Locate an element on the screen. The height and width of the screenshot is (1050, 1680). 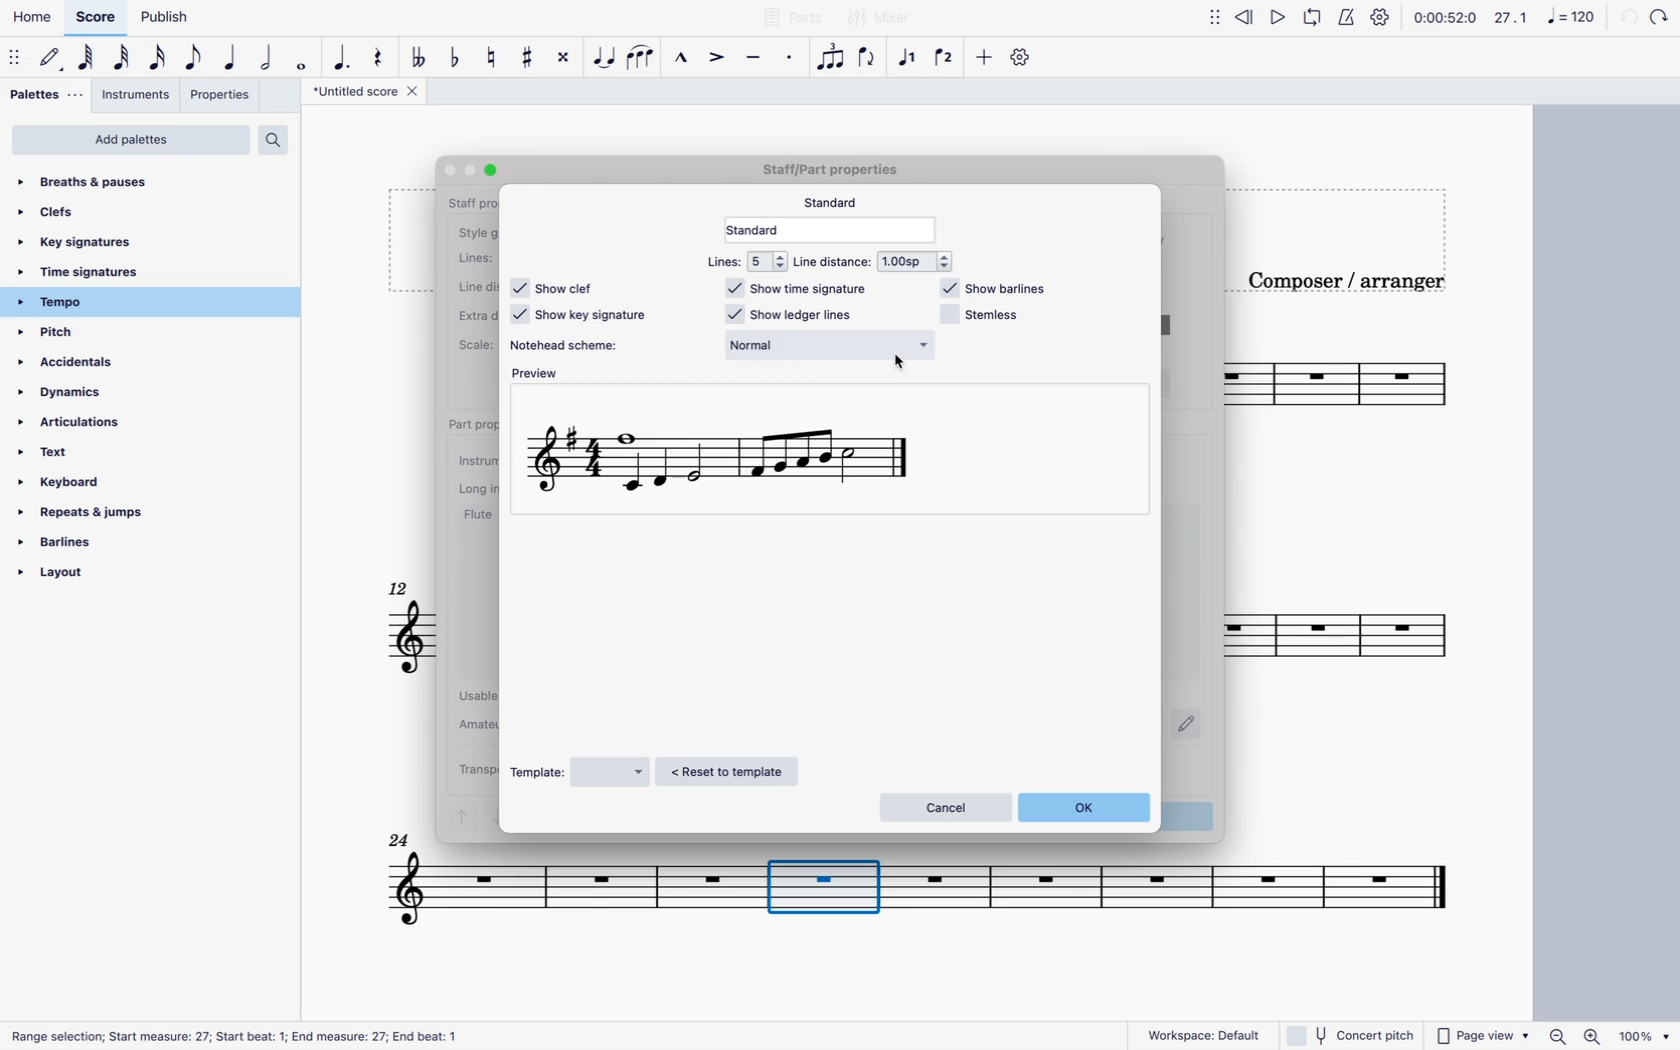
more is located at coordinates (984, 56).